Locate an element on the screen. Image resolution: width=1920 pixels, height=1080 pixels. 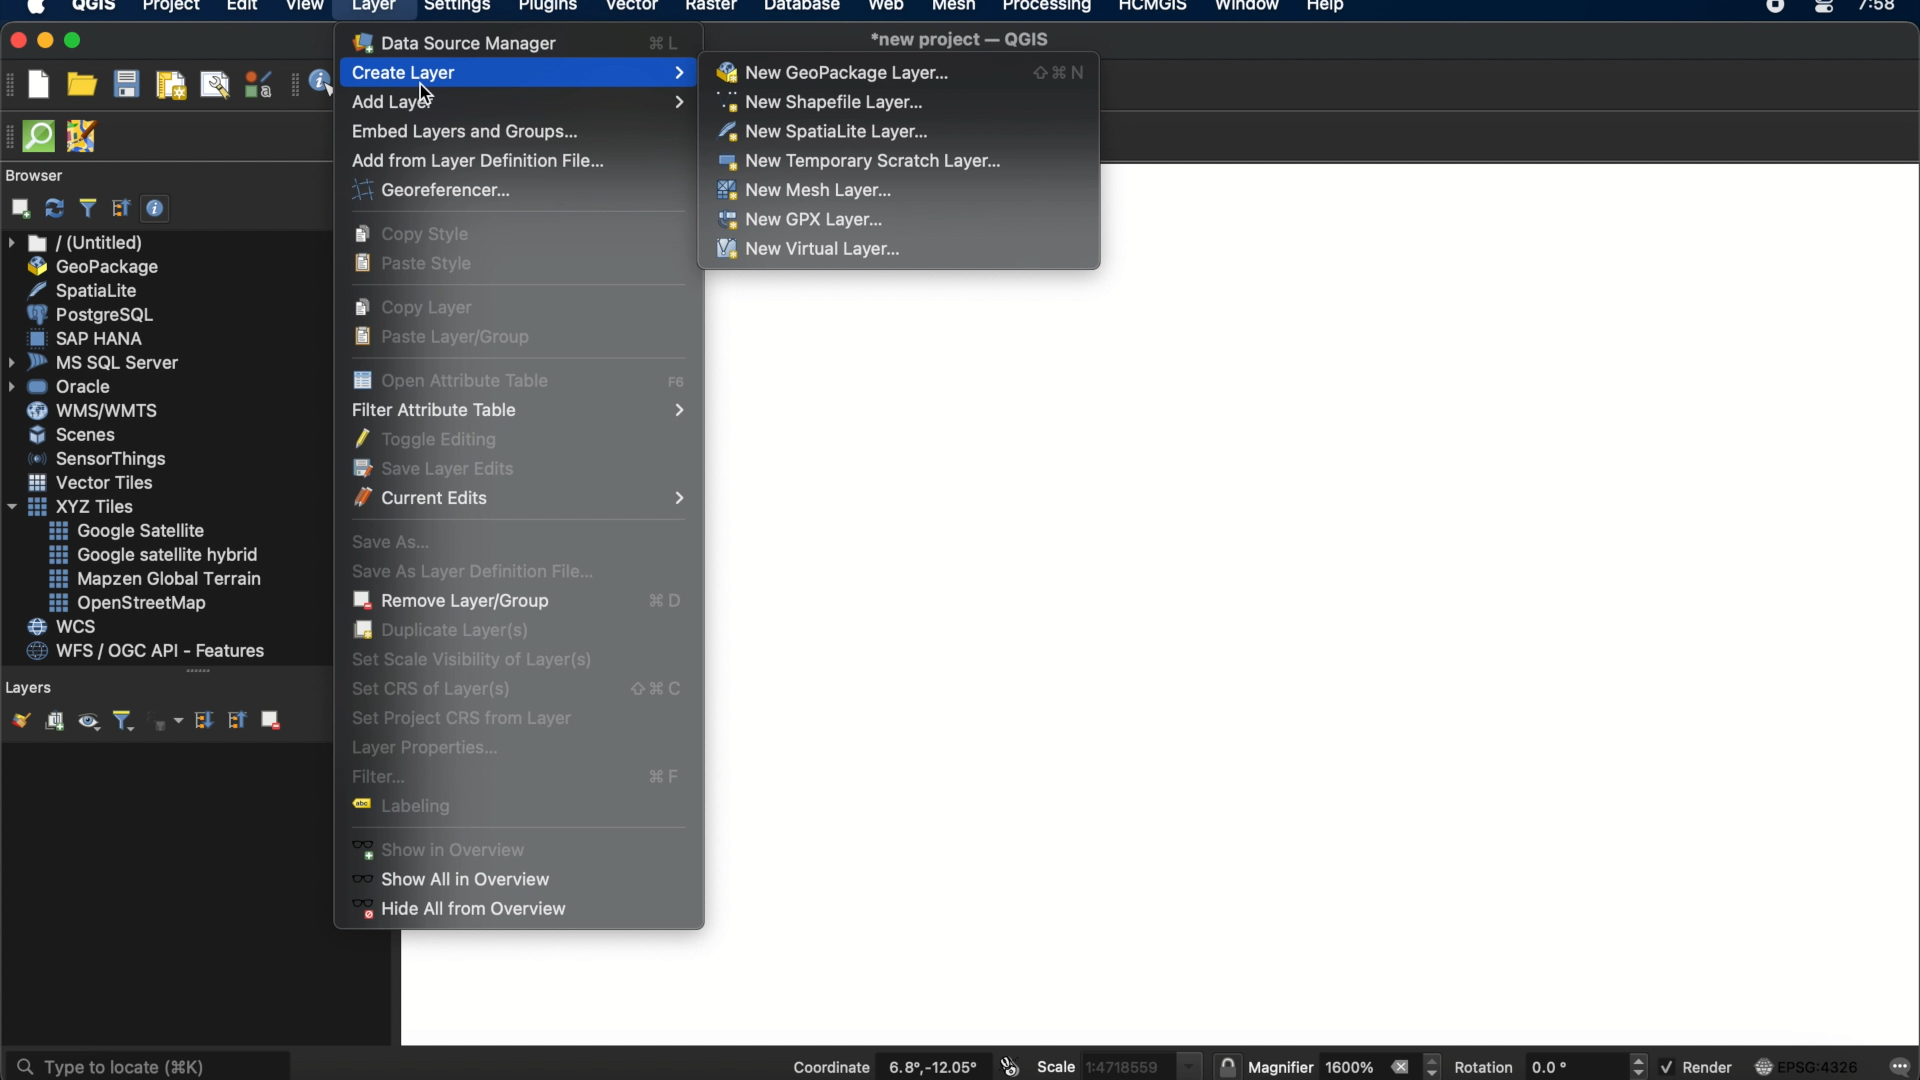
7:58 is located at coordinates (1879, 12).